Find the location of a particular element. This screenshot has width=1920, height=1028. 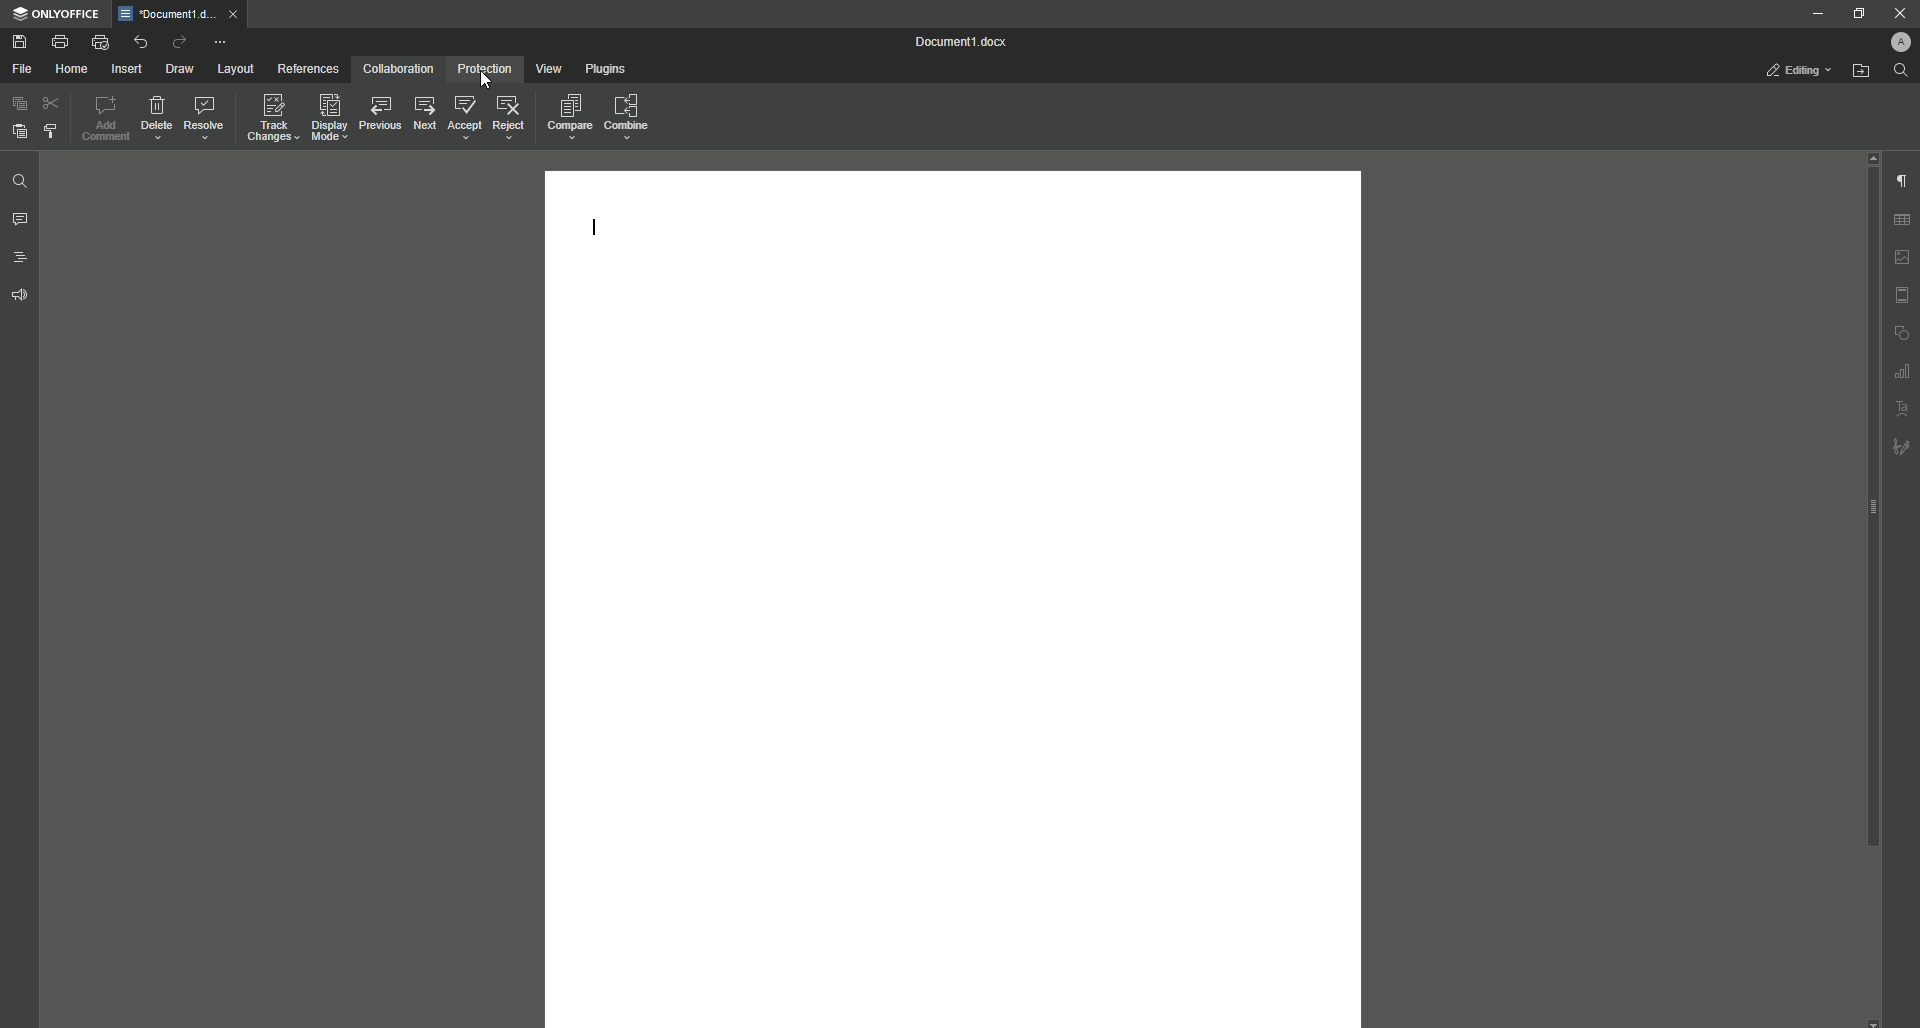

Protection is located at coordinates (484, 70).